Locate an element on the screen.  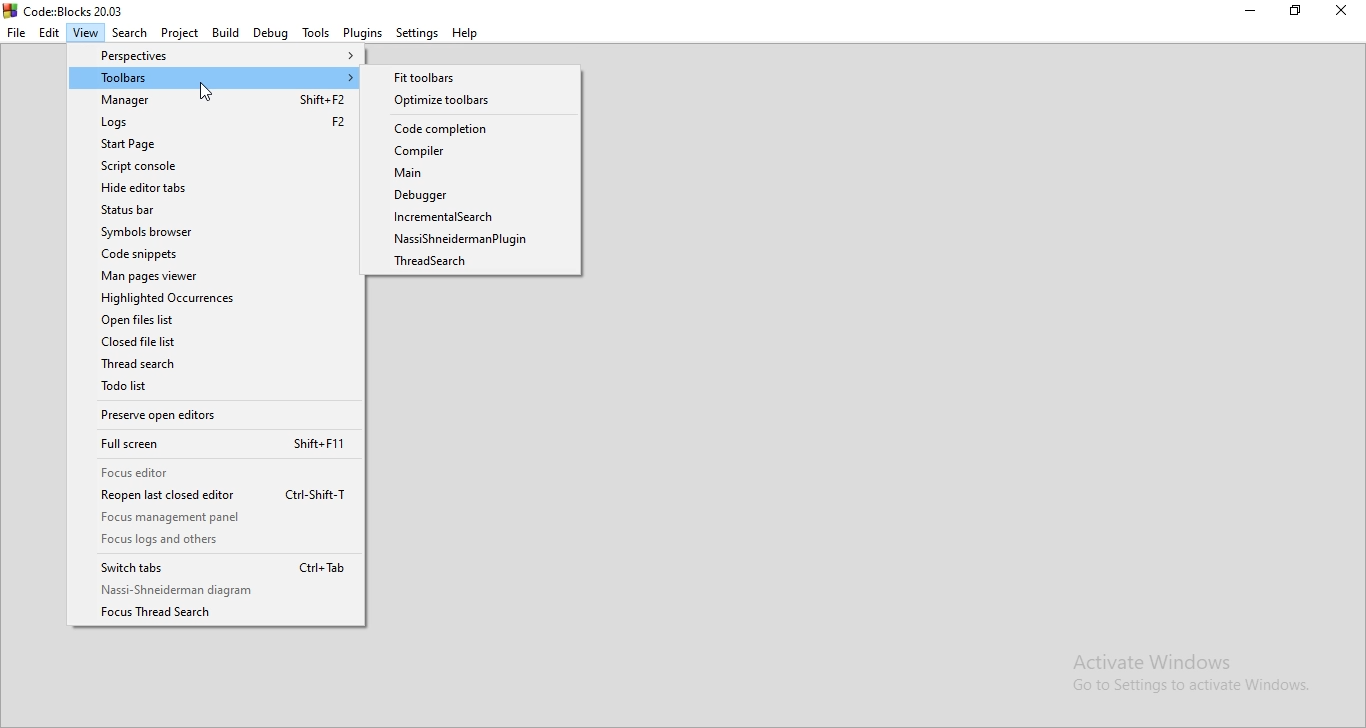
IncrementalSearch is located at coordinates (474, 216).